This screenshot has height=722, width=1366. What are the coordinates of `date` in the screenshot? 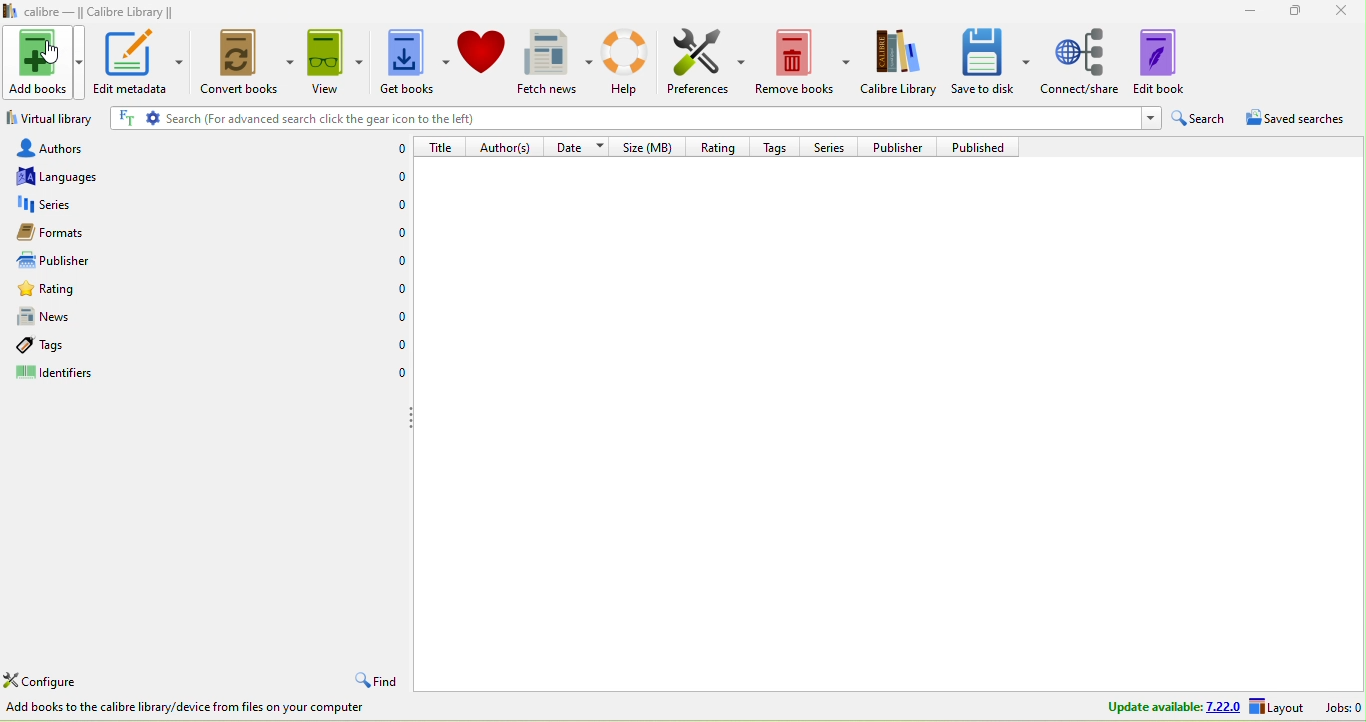 It's located at (580, 147).